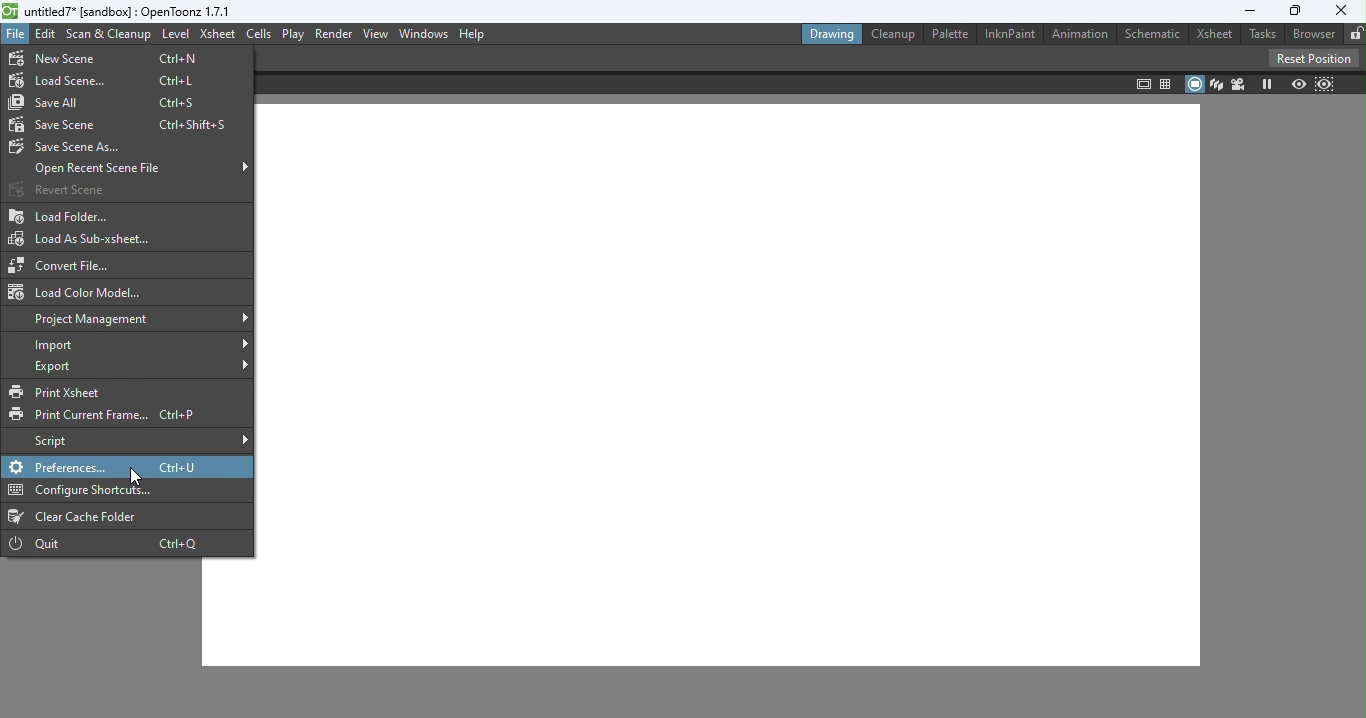 This screenshot has width=1366, height=718. Describe the element at coordinates (422, 34) in the screenshot. I see `Windows` at that location.